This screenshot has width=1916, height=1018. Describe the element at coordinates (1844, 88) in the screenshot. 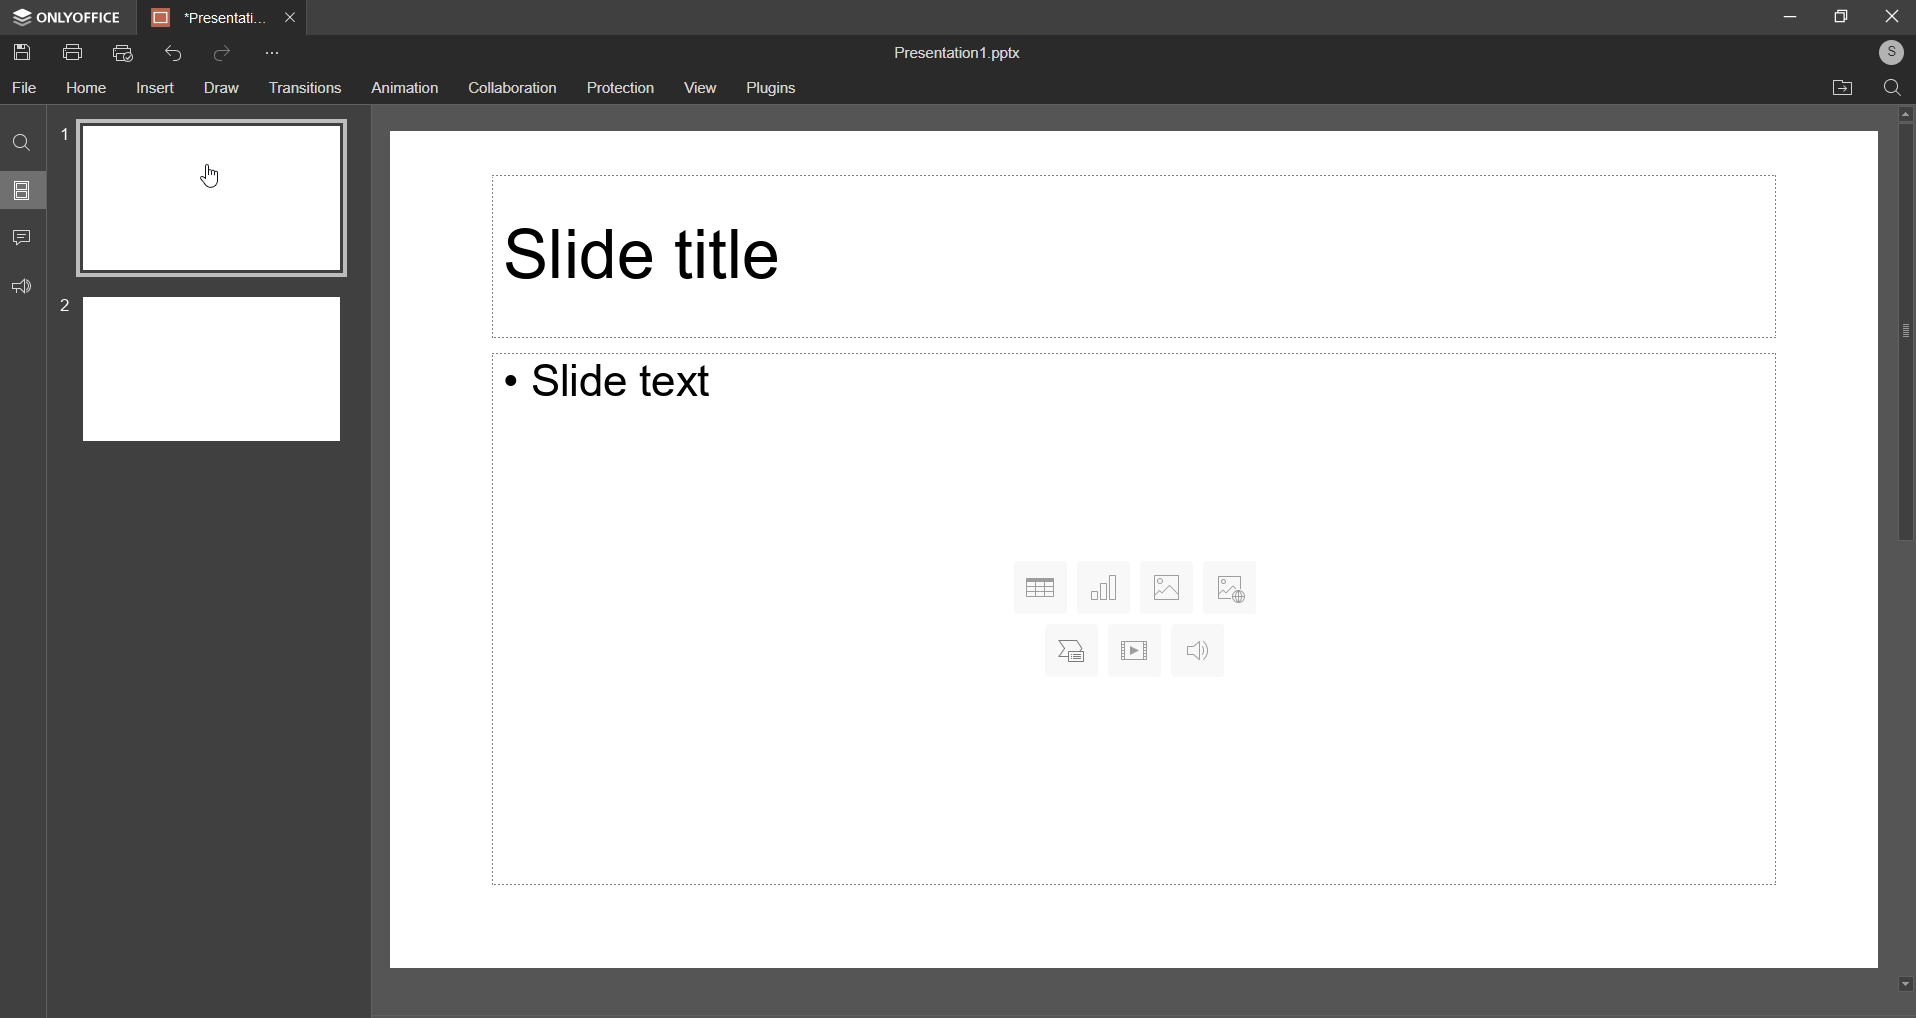

I see `Open` at that location.